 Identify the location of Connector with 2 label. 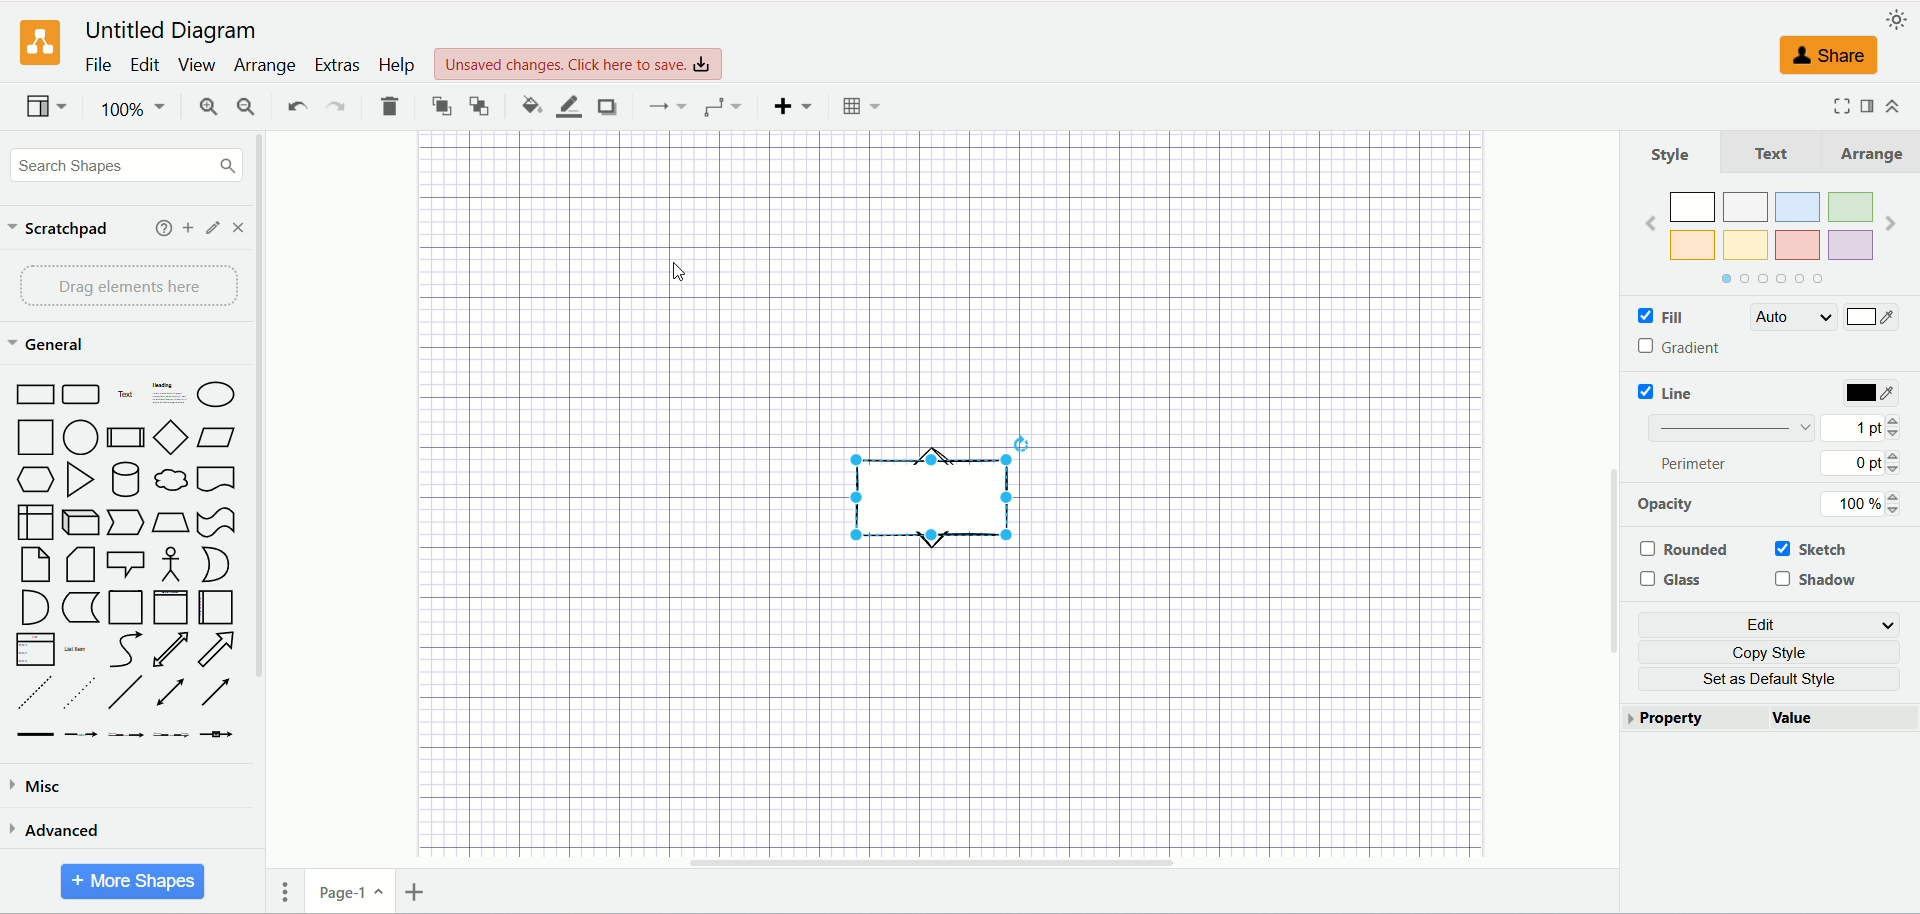
(130, 736).